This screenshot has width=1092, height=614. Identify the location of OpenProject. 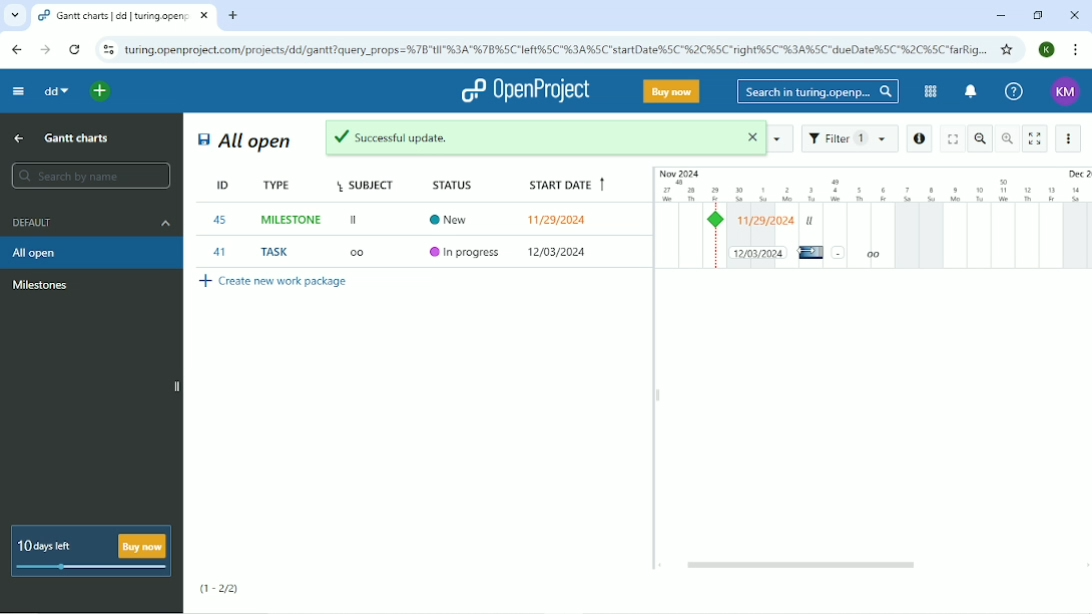
(525, 91).